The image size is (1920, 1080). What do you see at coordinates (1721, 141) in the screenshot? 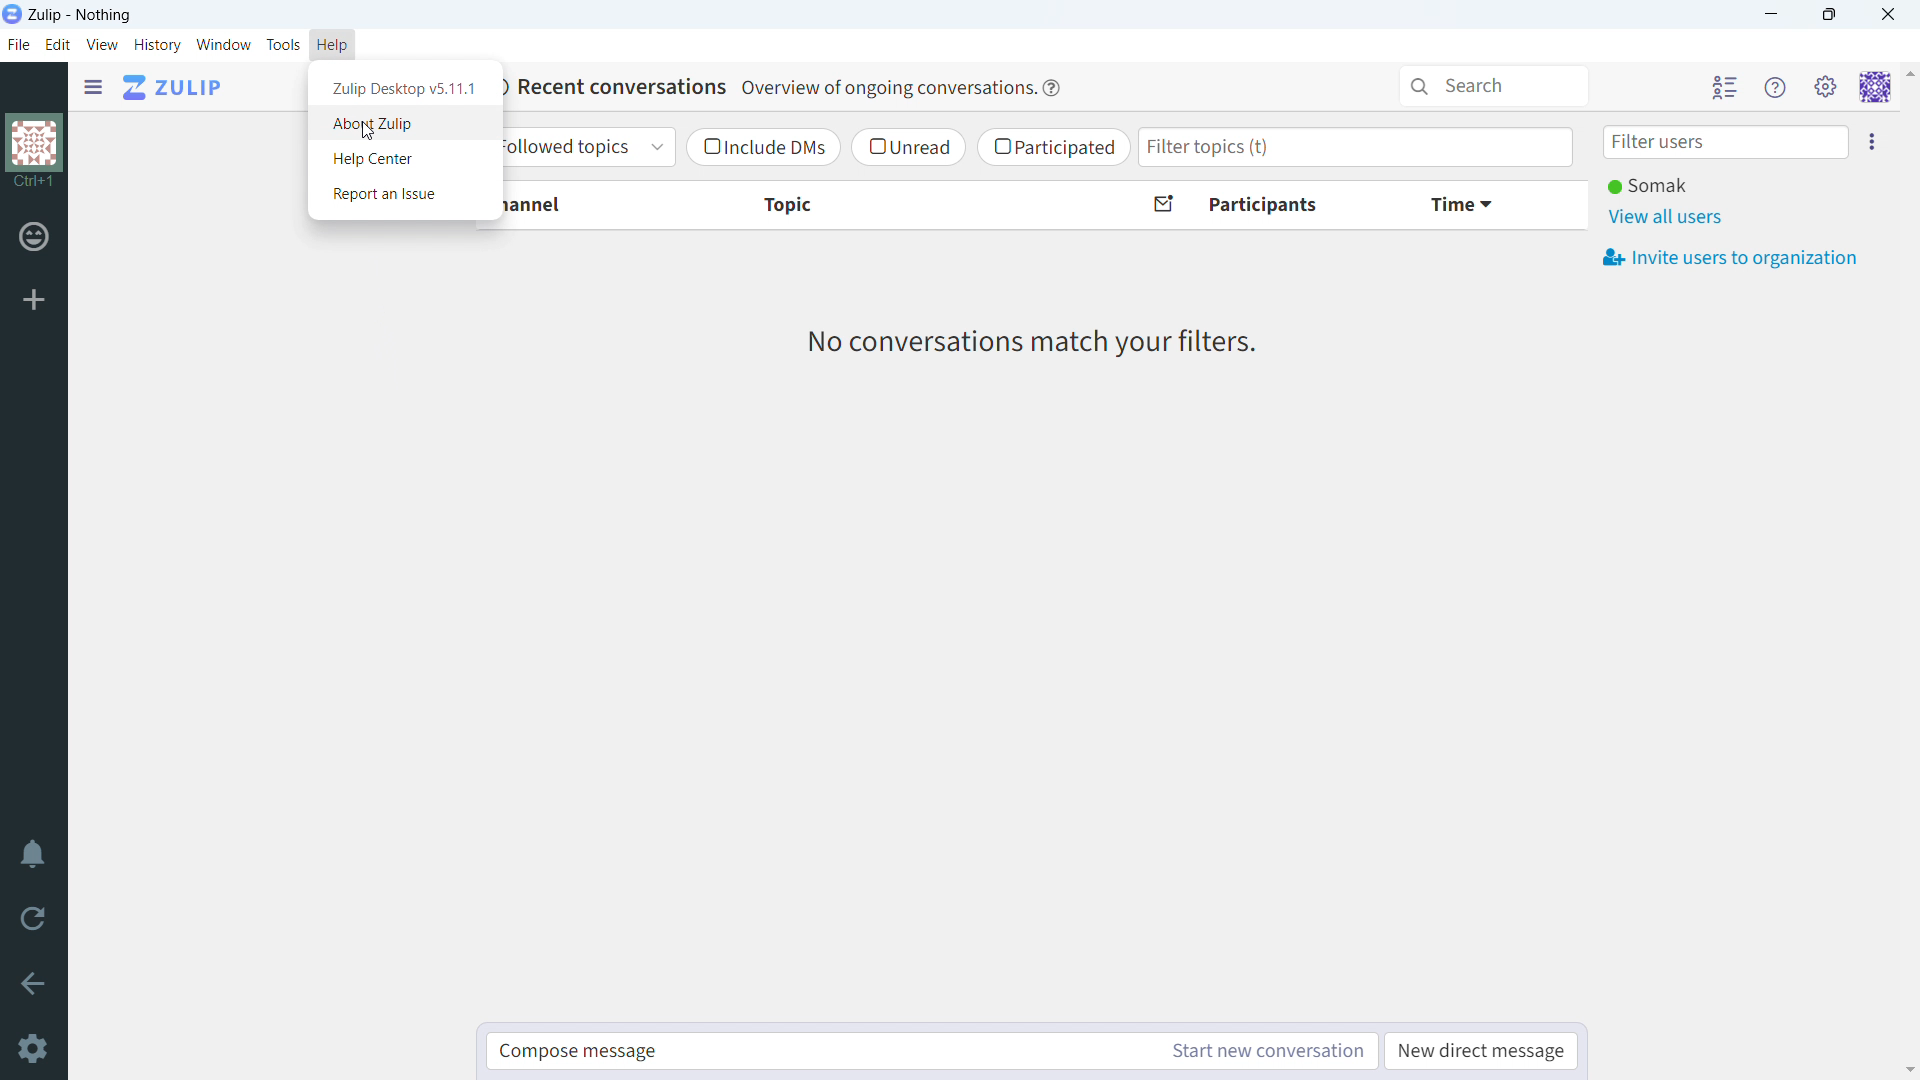
I see `filter users` at bounding box center [1721, 141].